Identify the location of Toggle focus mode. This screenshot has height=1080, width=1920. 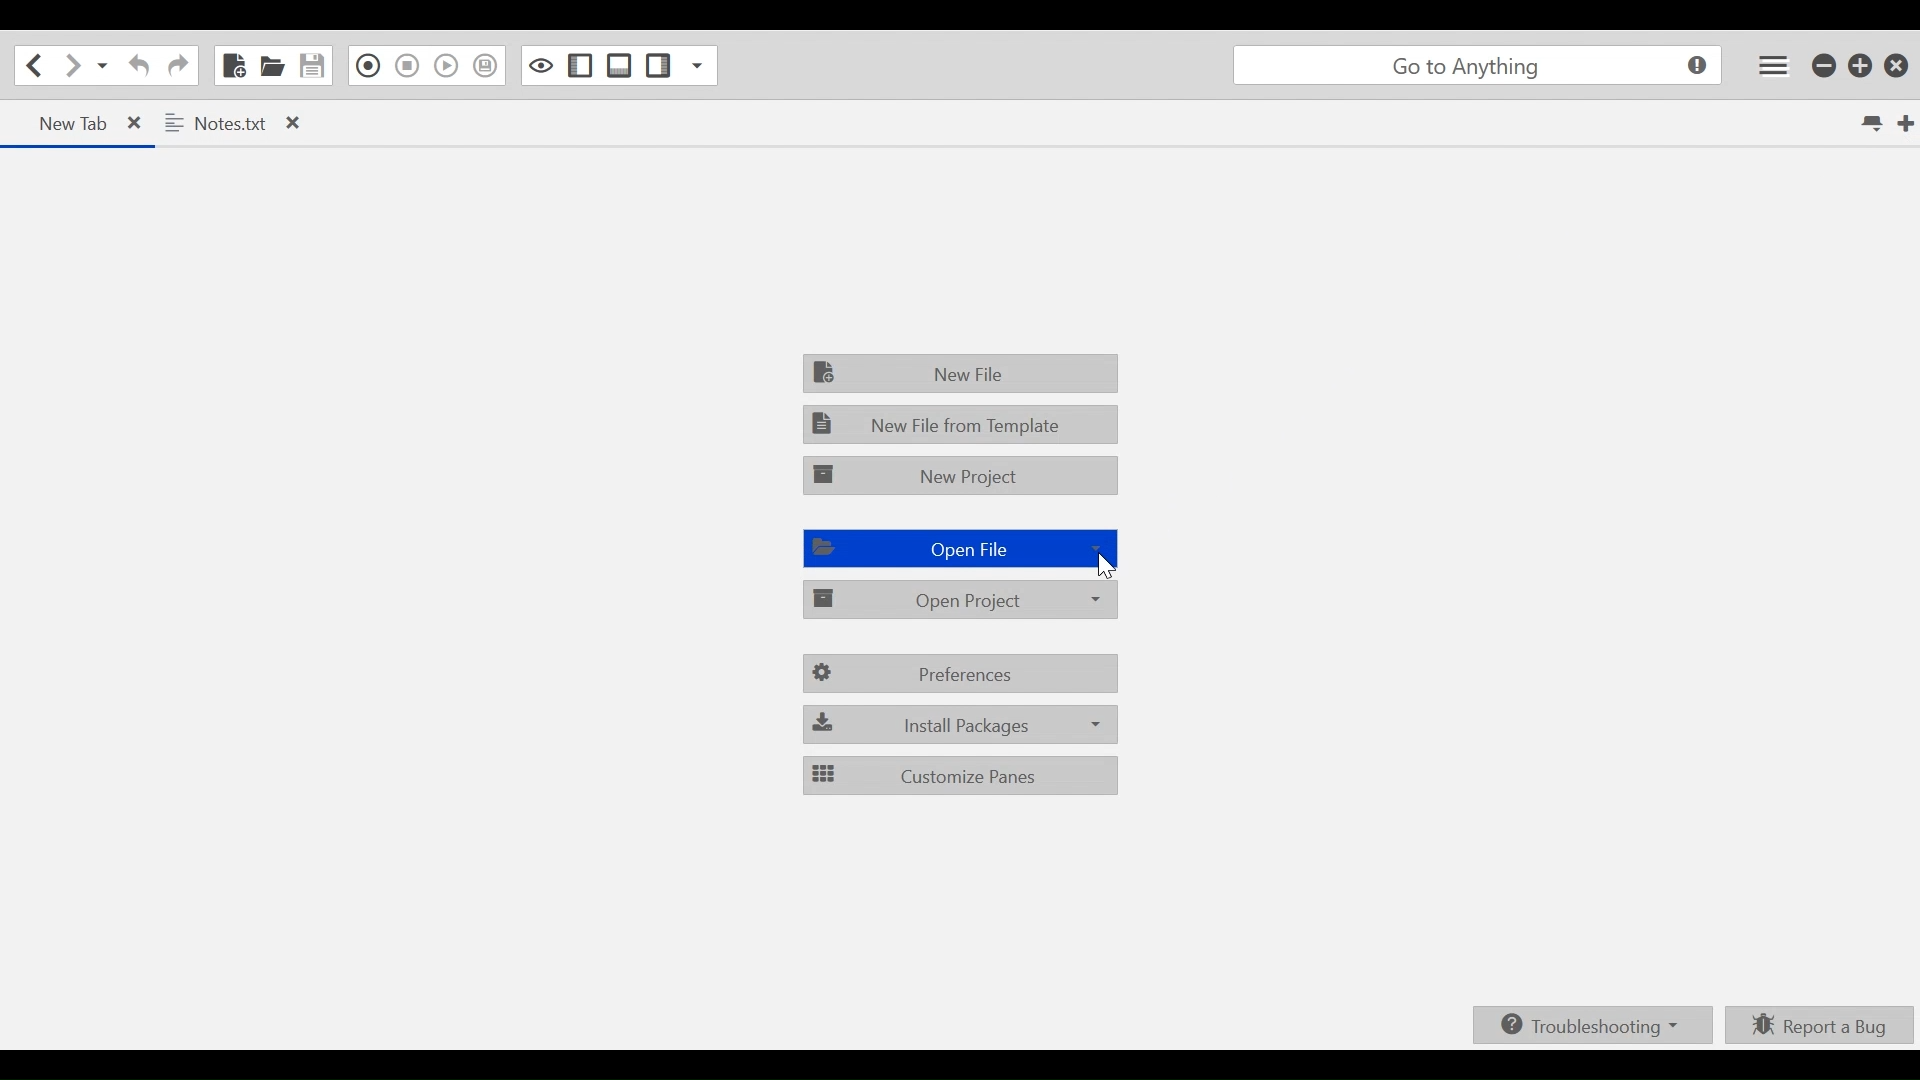
(541, 66).